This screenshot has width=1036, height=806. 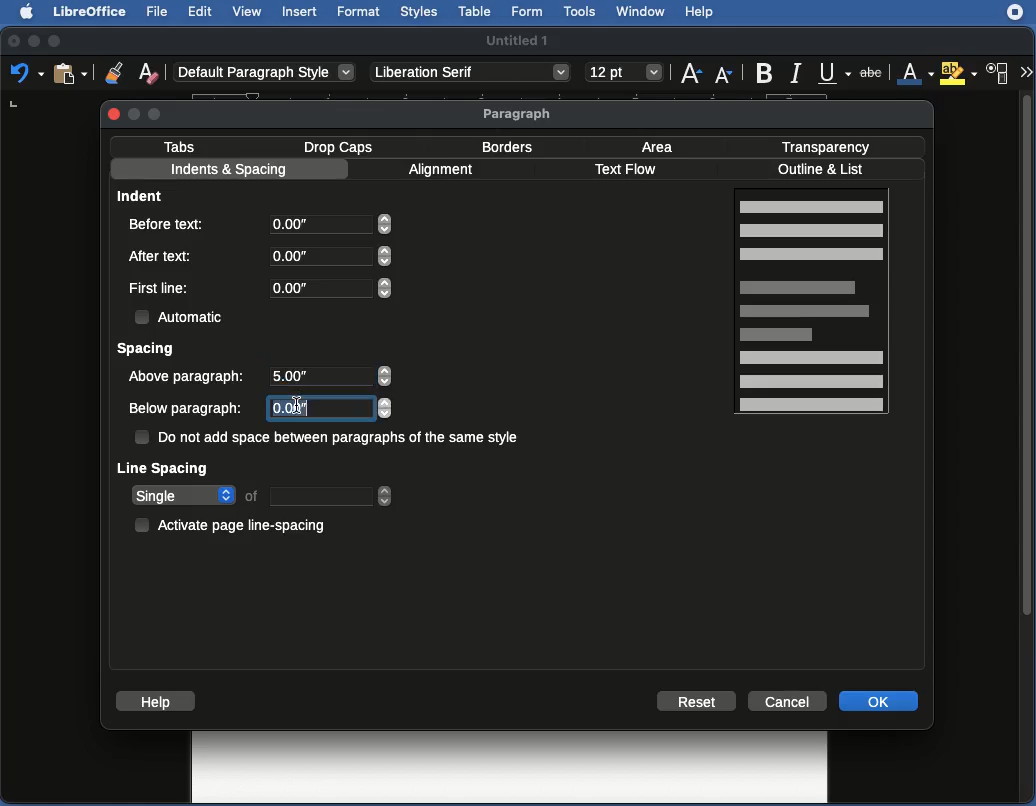 What do you see at coordinates (321, 375) in the screenshot?
I see `5.00"` at bounding box center [321, 375].